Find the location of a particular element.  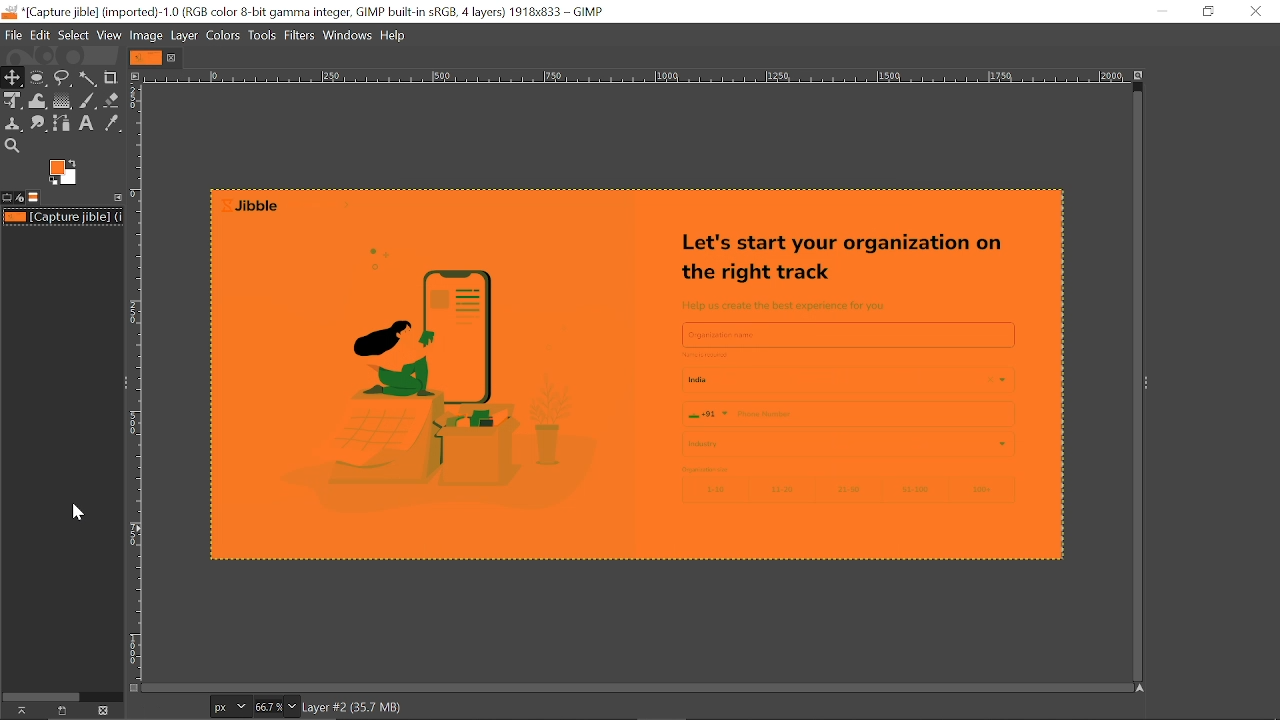

Access this image's menu is located at coordinates (134, 75).